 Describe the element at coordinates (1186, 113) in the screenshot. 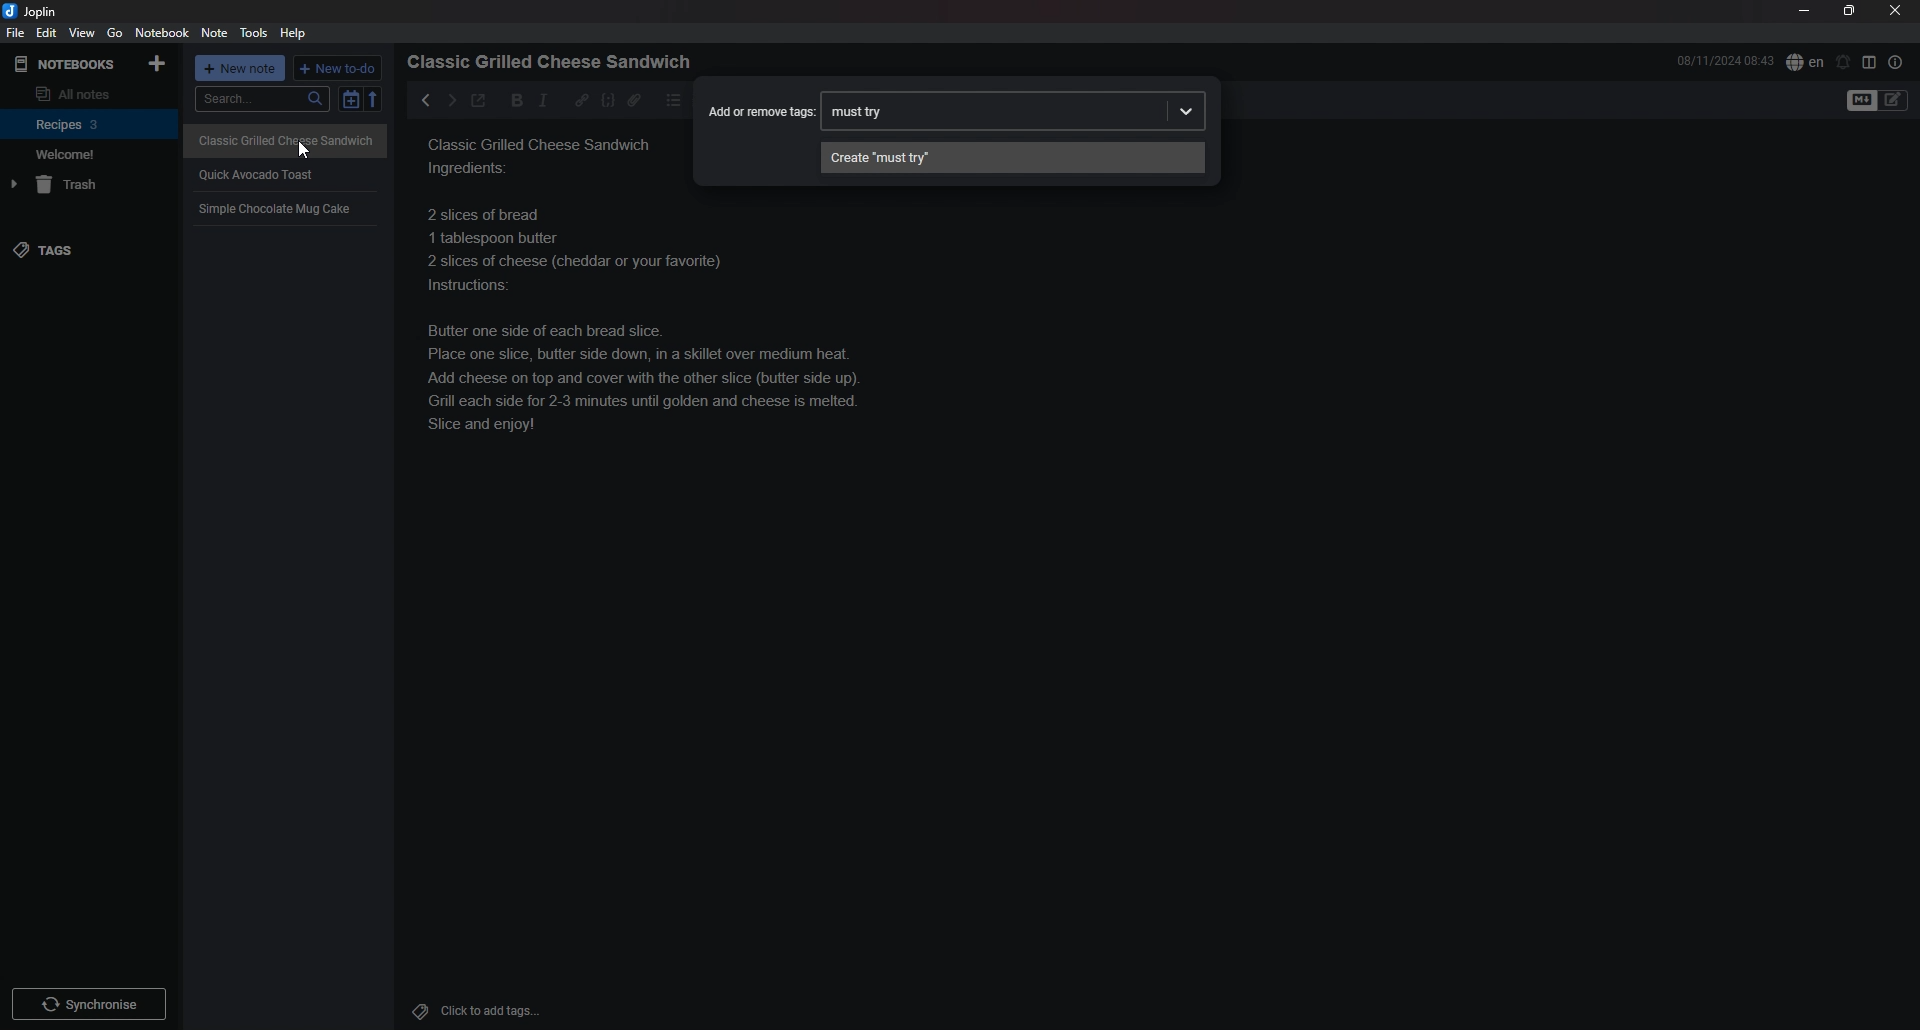

I see `drop down` at that location.